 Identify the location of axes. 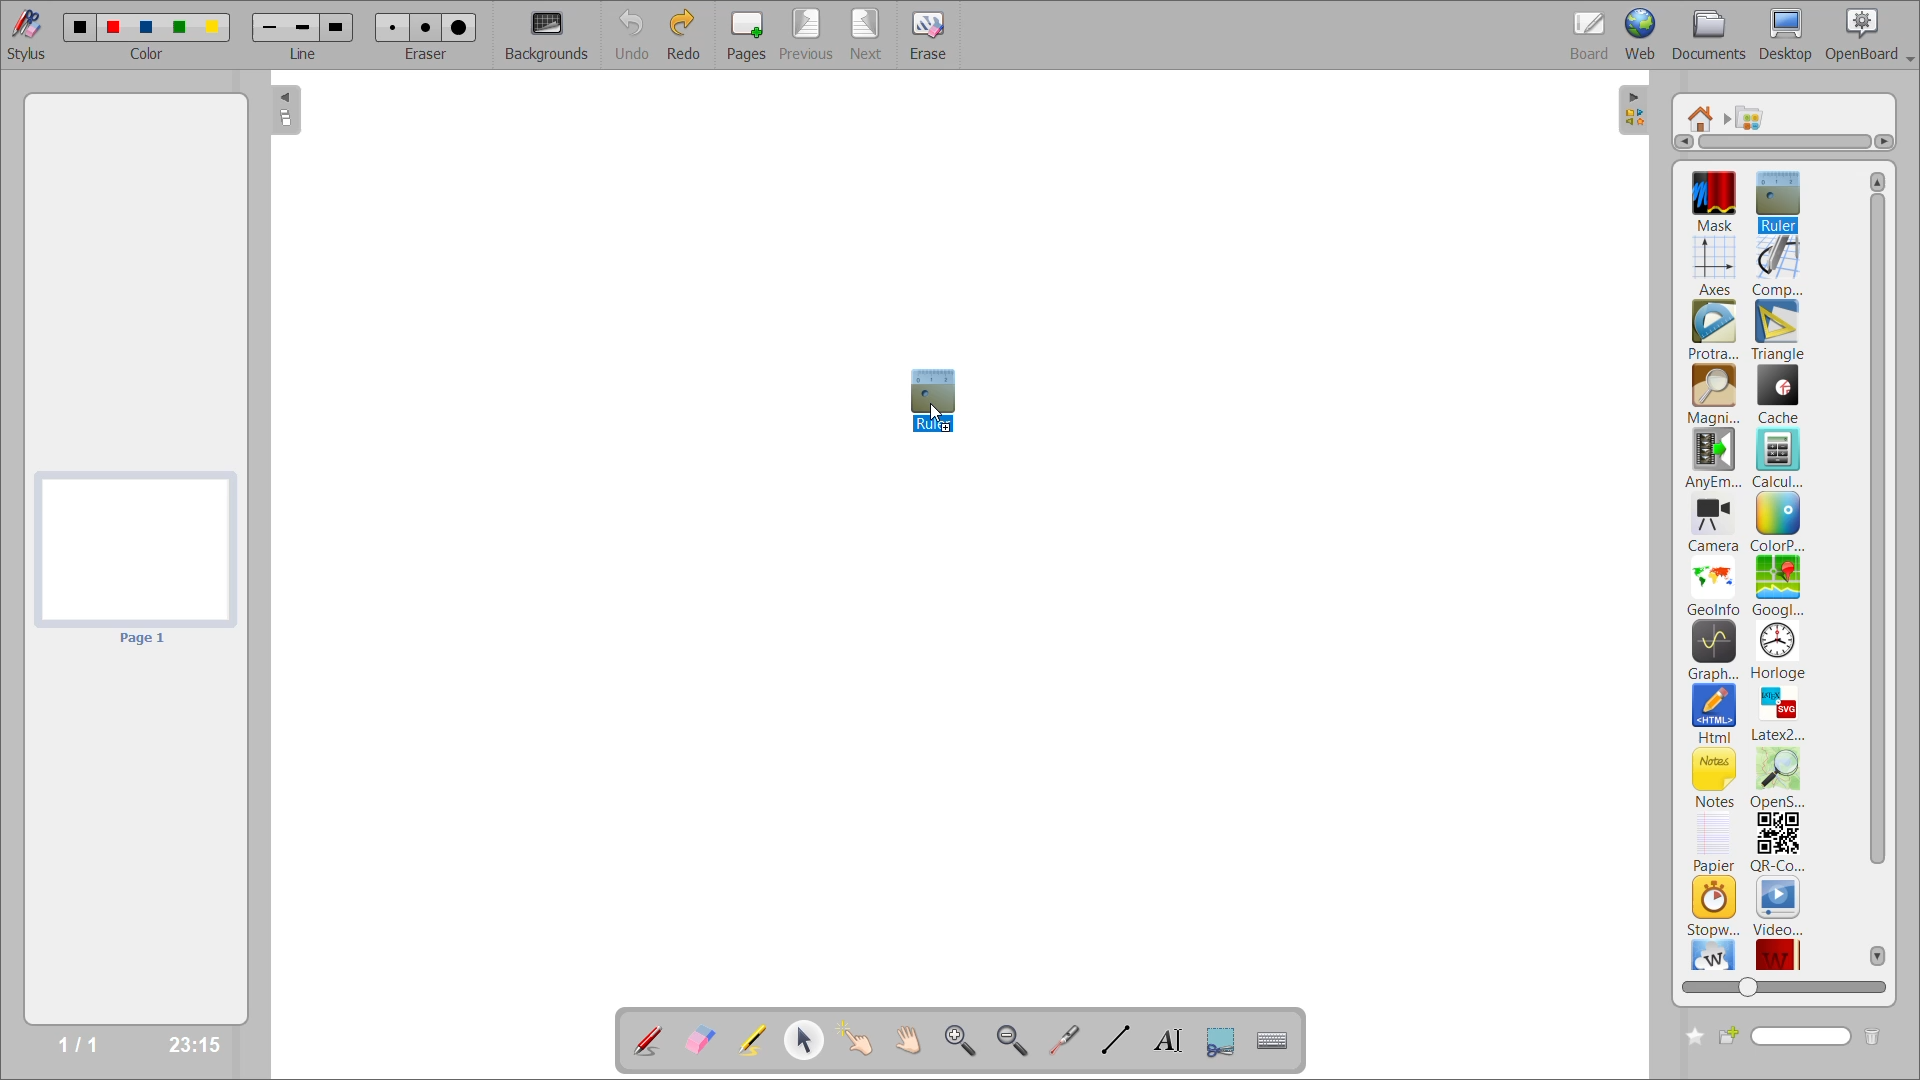
(1718, 263).